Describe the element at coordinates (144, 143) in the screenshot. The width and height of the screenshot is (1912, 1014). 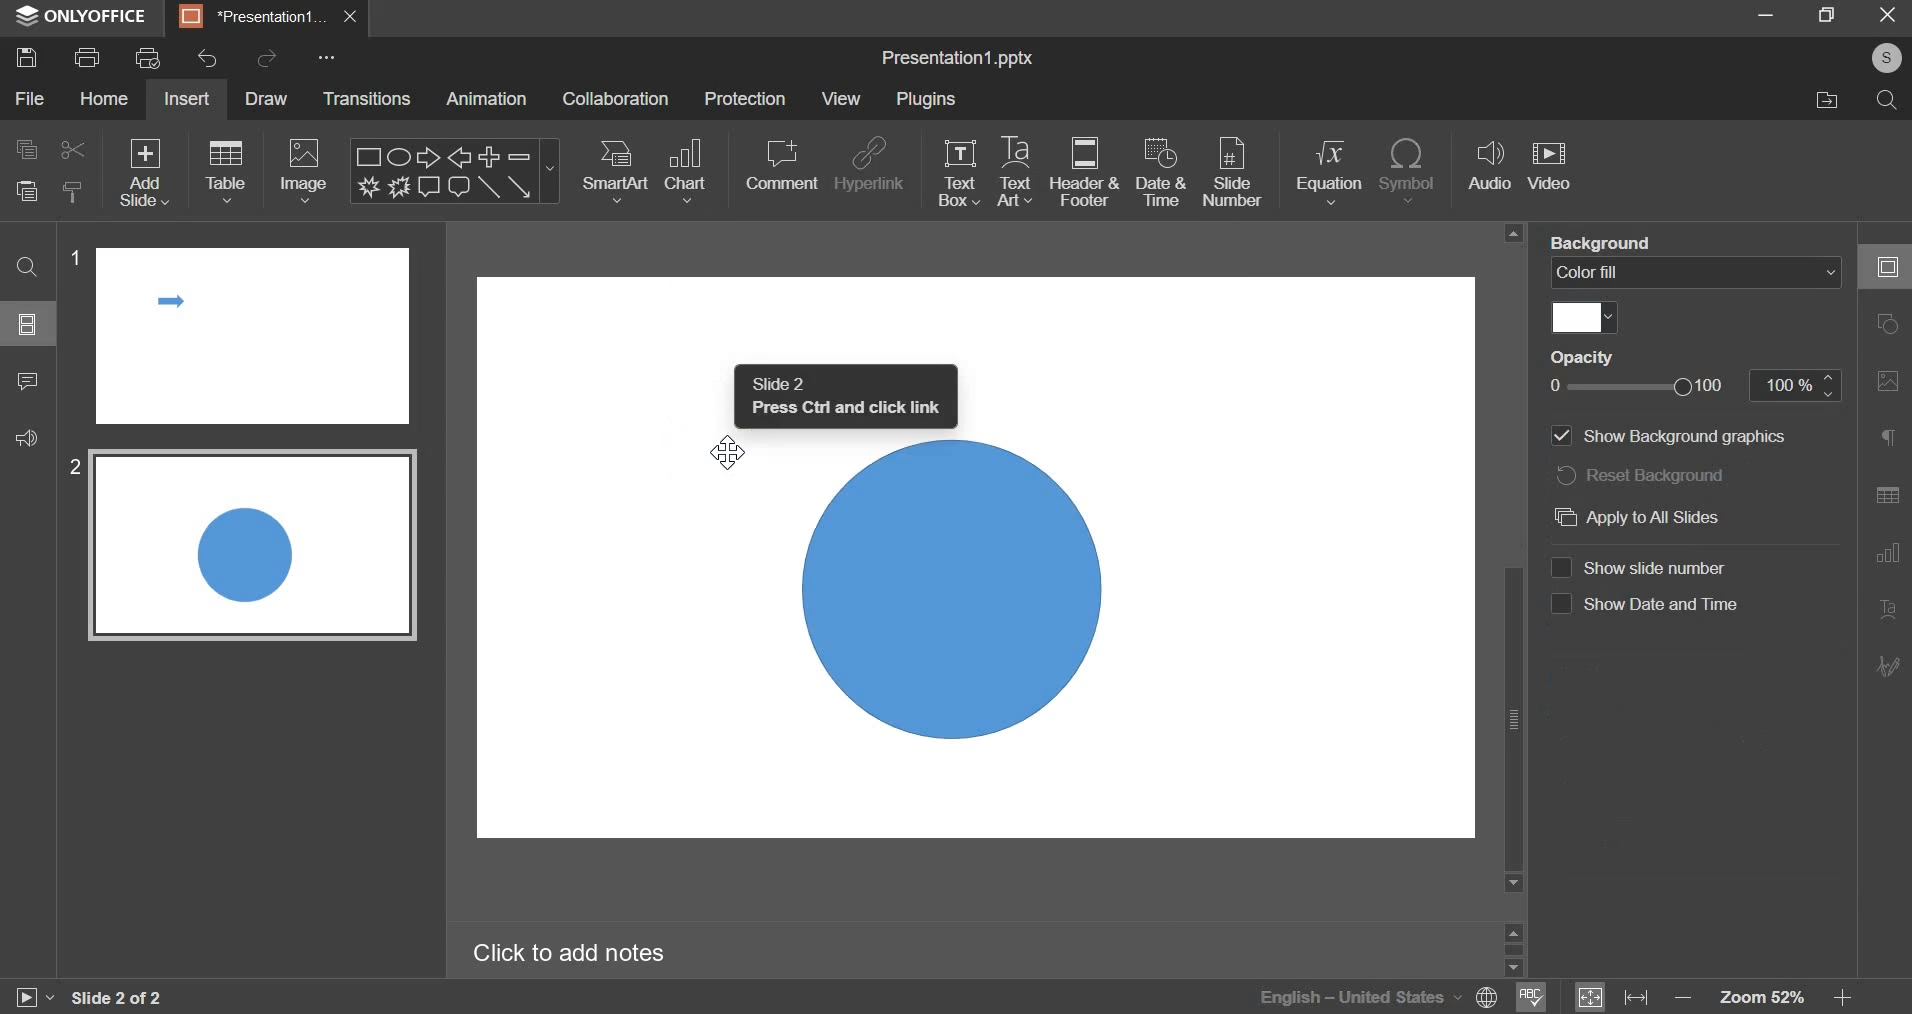
I see `` at that location.